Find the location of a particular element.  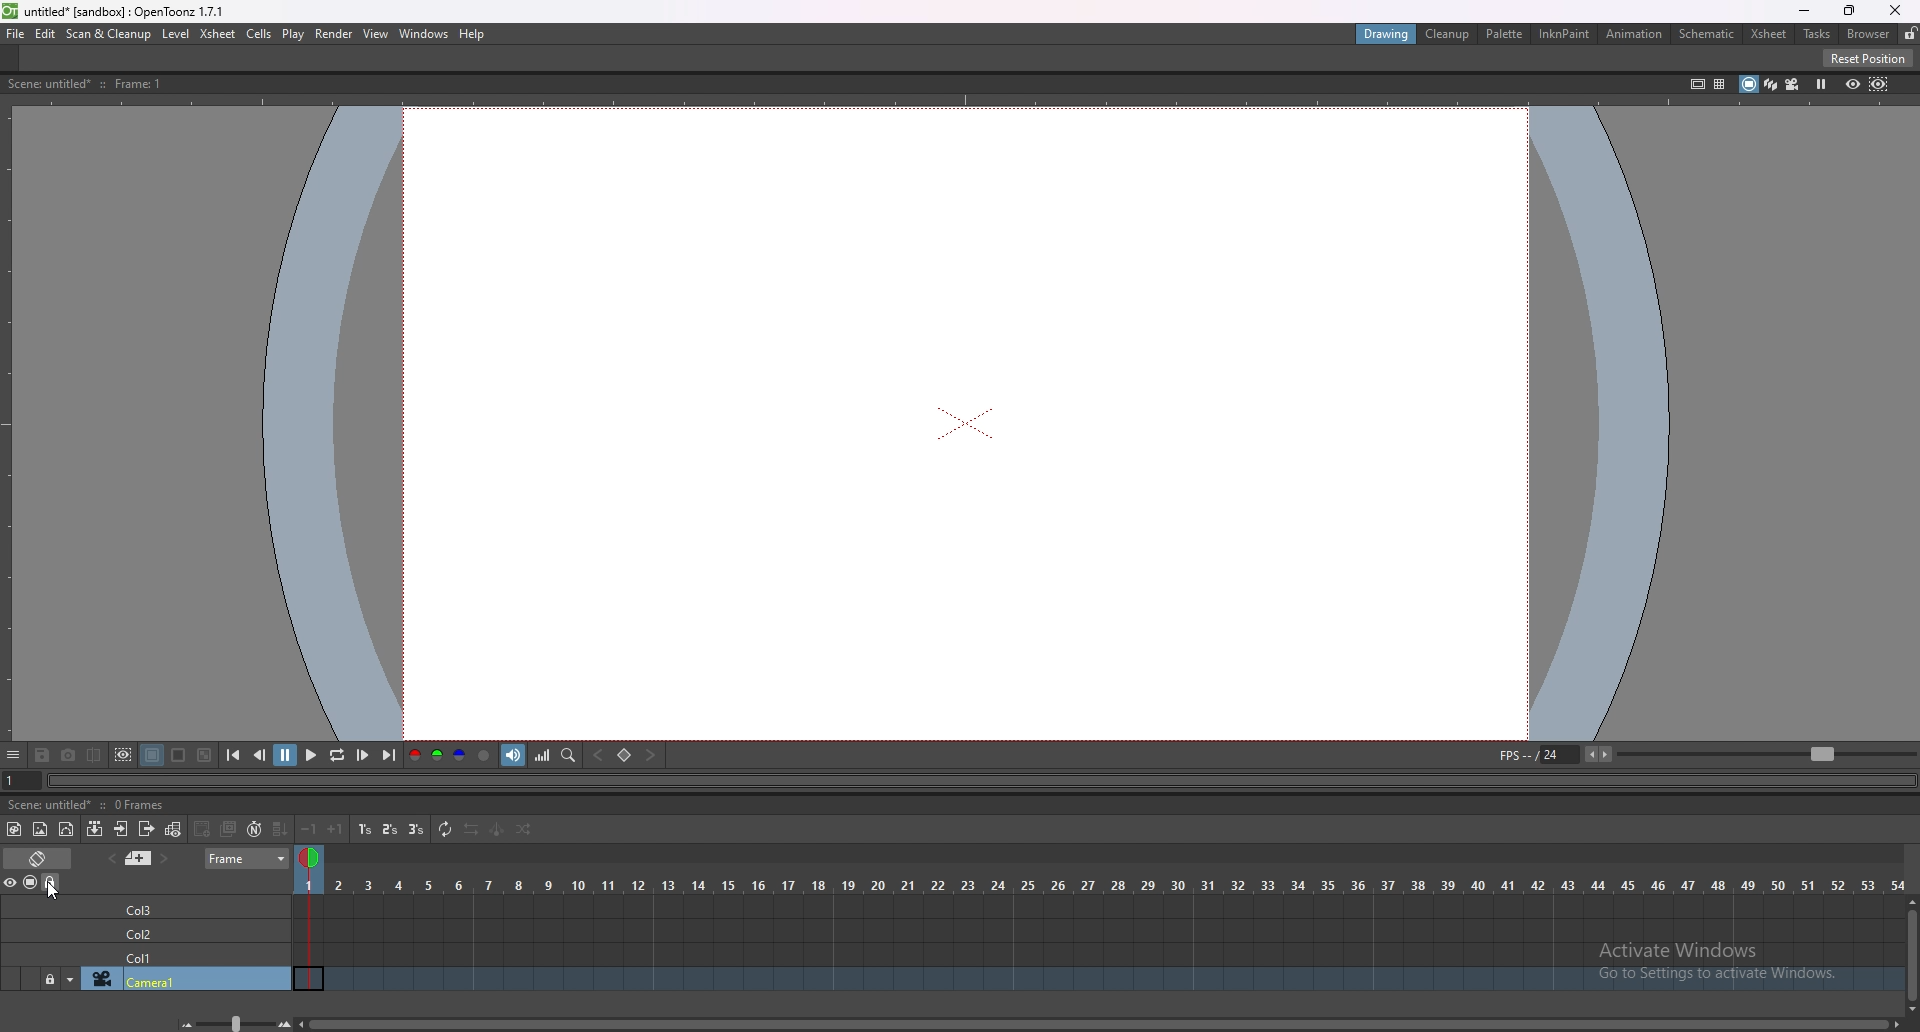

1 is located at coordinates (12, 781).